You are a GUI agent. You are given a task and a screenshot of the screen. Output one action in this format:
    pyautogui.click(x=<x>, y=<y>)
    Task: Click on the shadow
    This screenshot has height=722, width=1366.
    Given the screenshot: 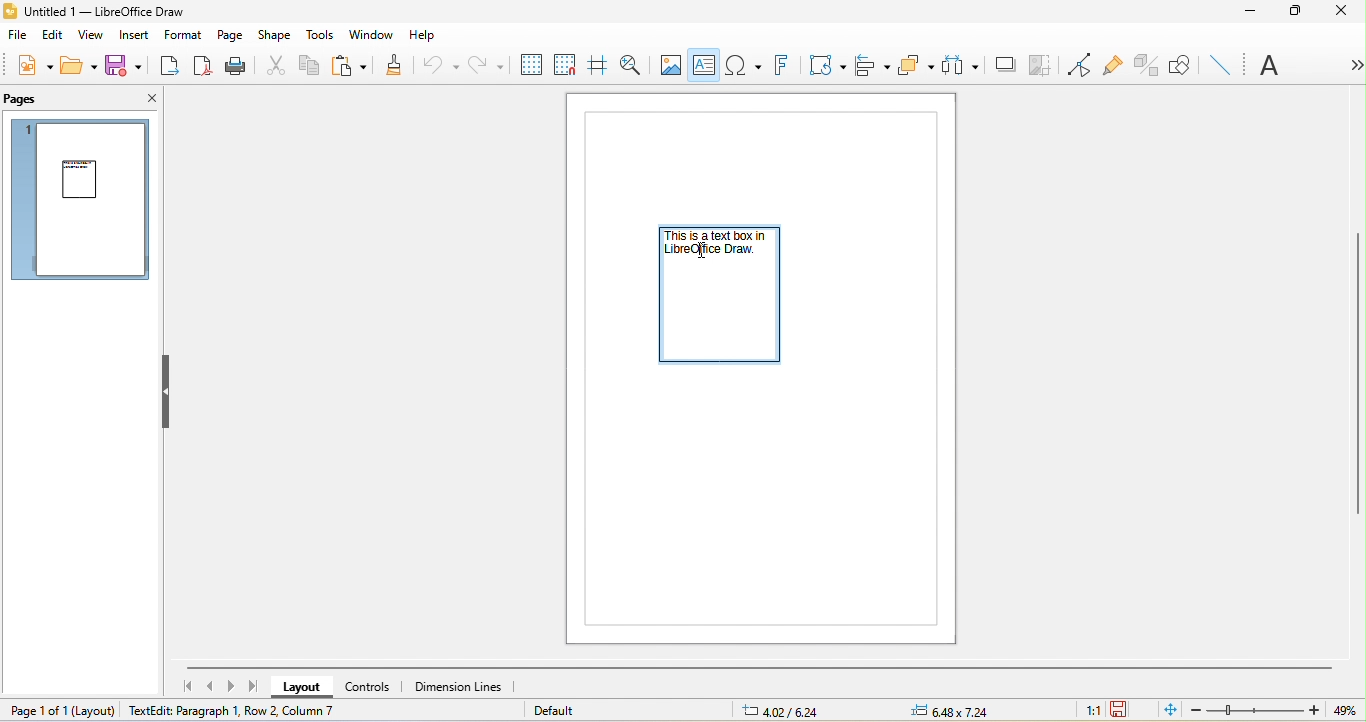 What is the action you would take?
    pyautogui.click(x=1000, y=63)
    